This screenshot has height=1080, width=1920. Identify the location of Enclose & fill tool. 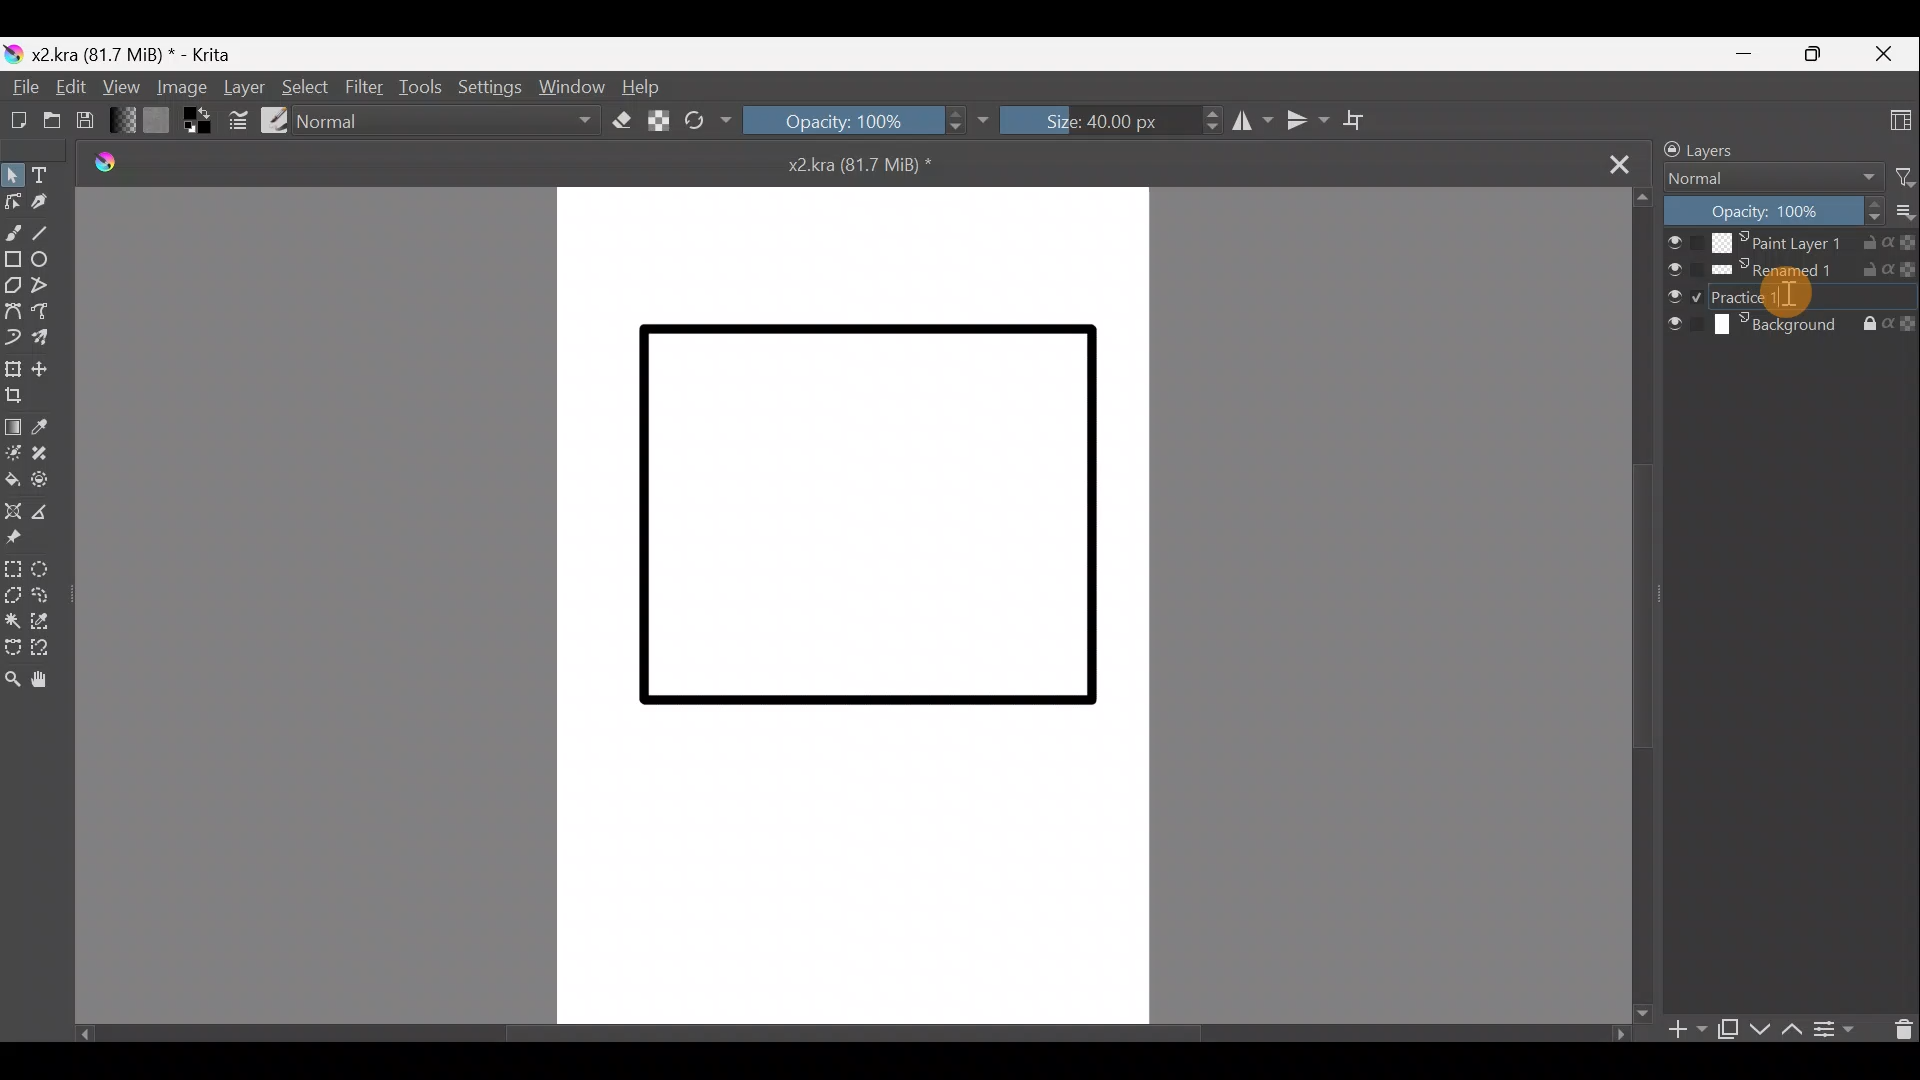
(50, 482).